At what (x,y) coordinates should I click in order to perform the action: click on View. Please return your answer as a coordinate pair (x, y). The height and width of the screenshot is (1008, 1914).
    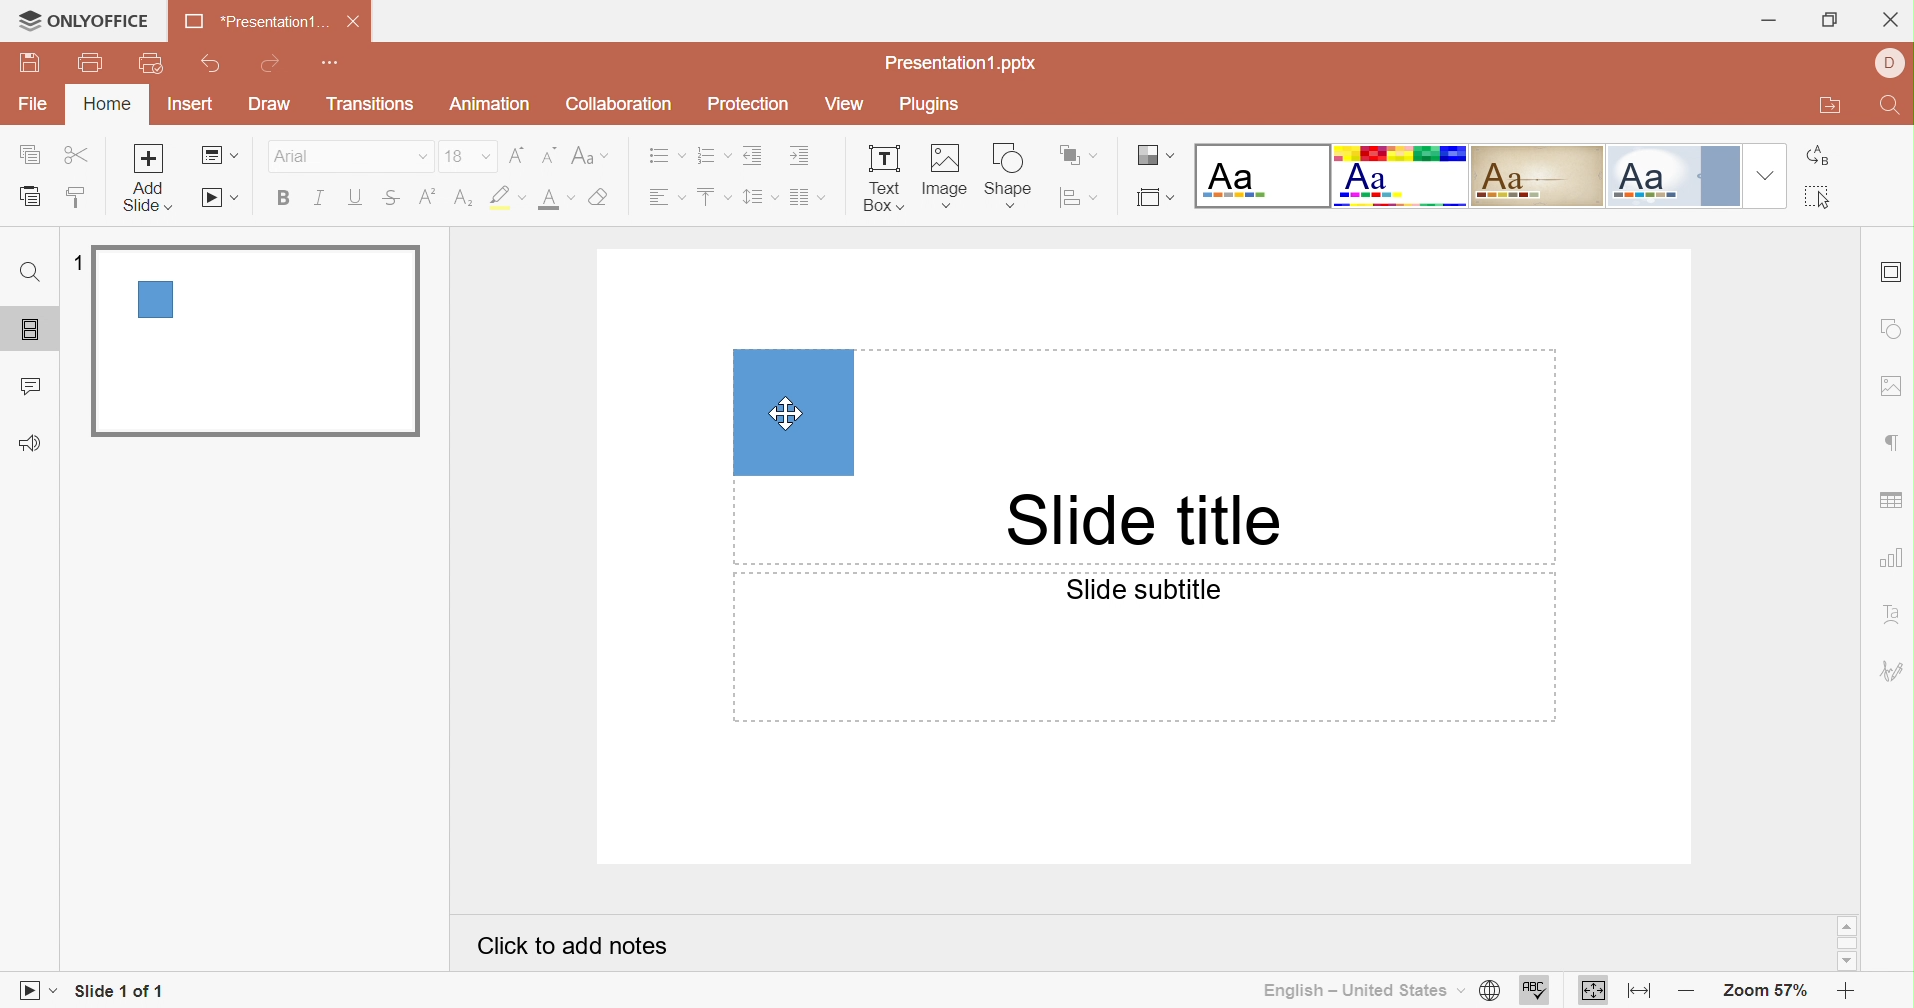
    Looking at the image, I should click on (845, 105).